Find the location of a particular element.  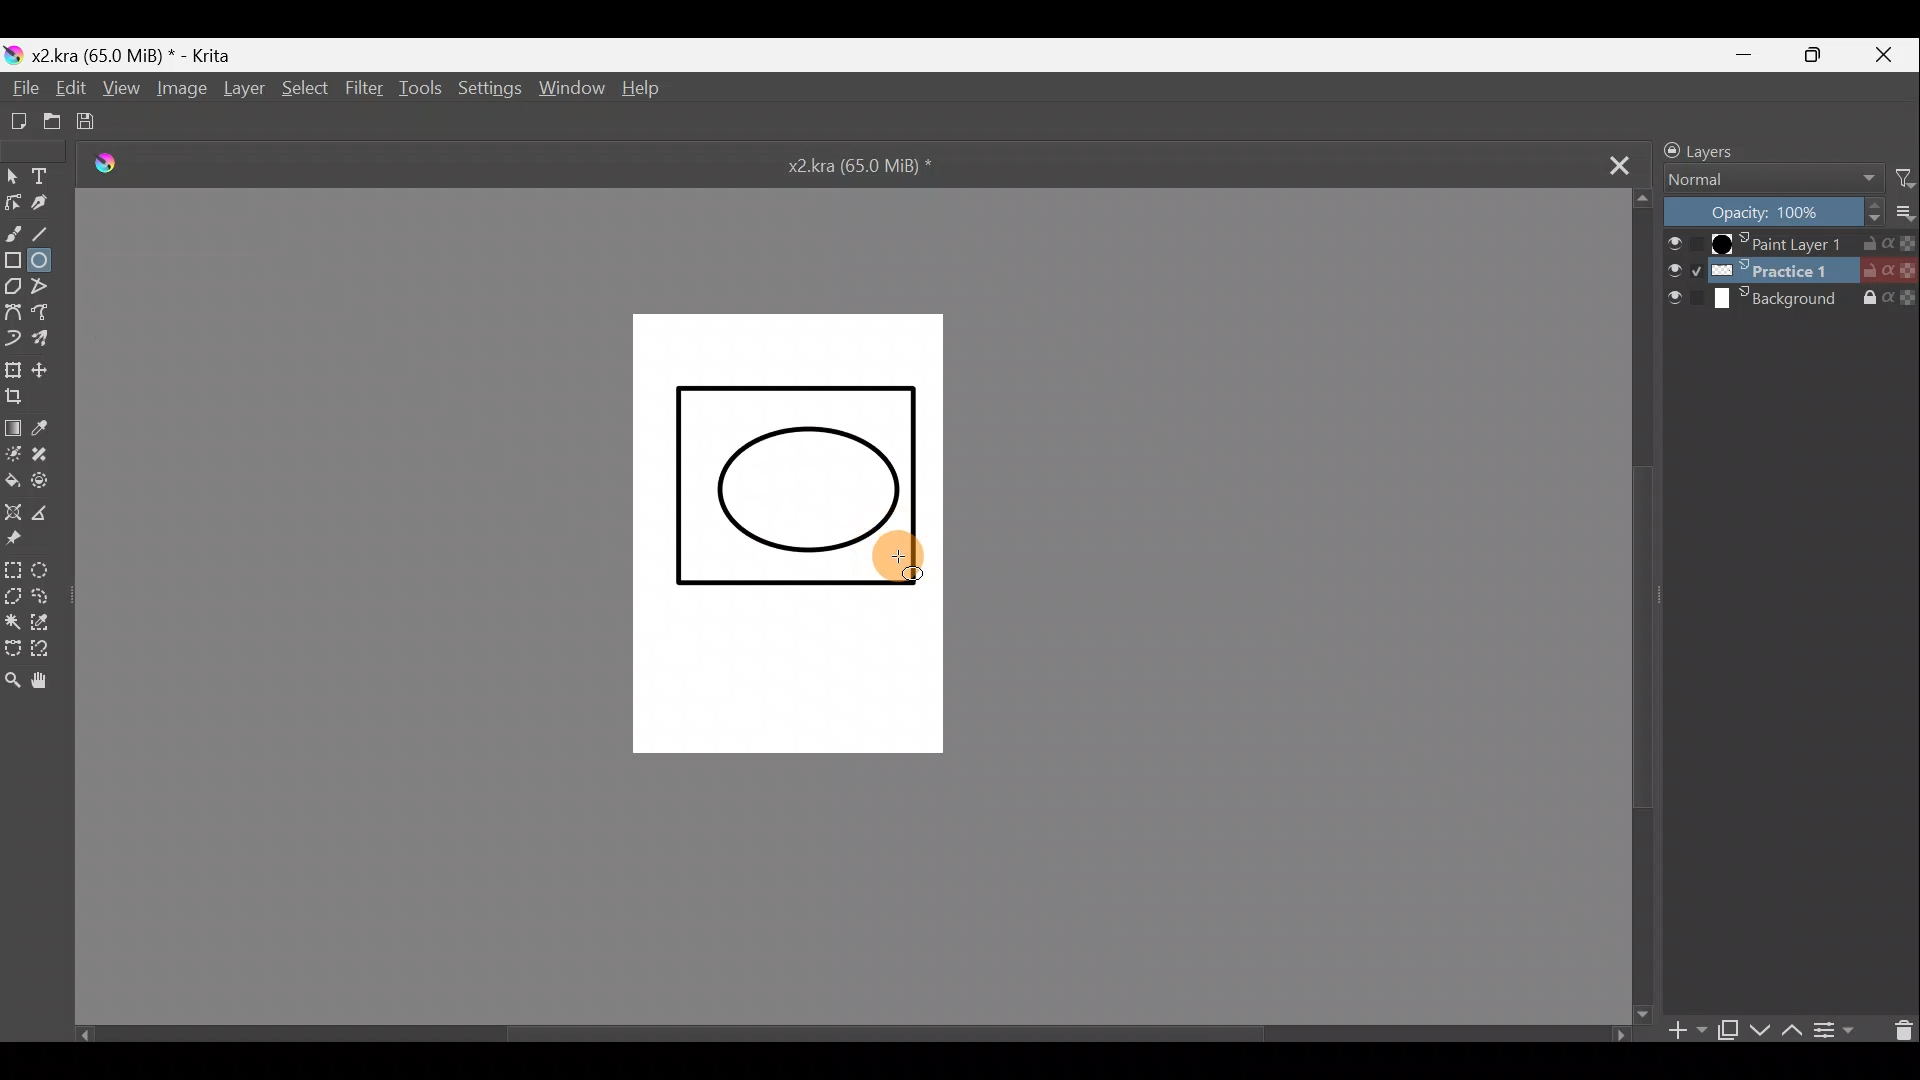

Polygon tool is located at coordinates (12, 285).